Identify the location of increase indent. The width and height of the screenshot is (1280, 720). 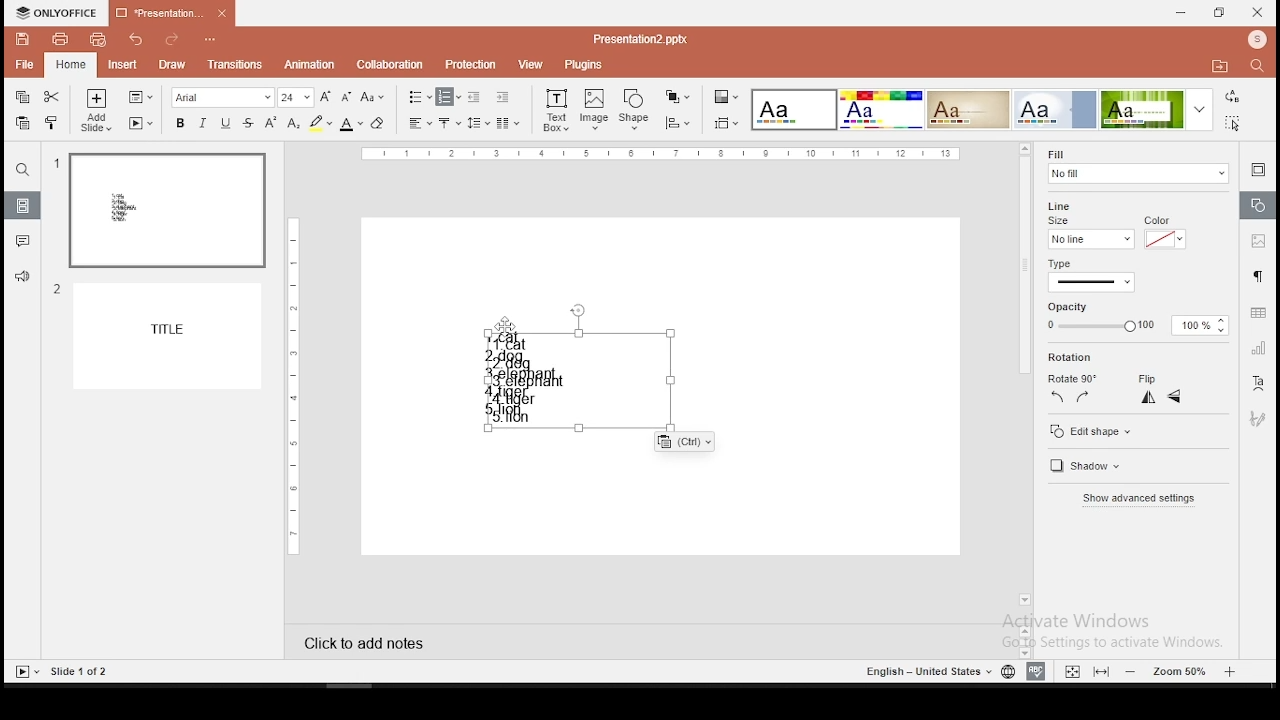
(503, 96).